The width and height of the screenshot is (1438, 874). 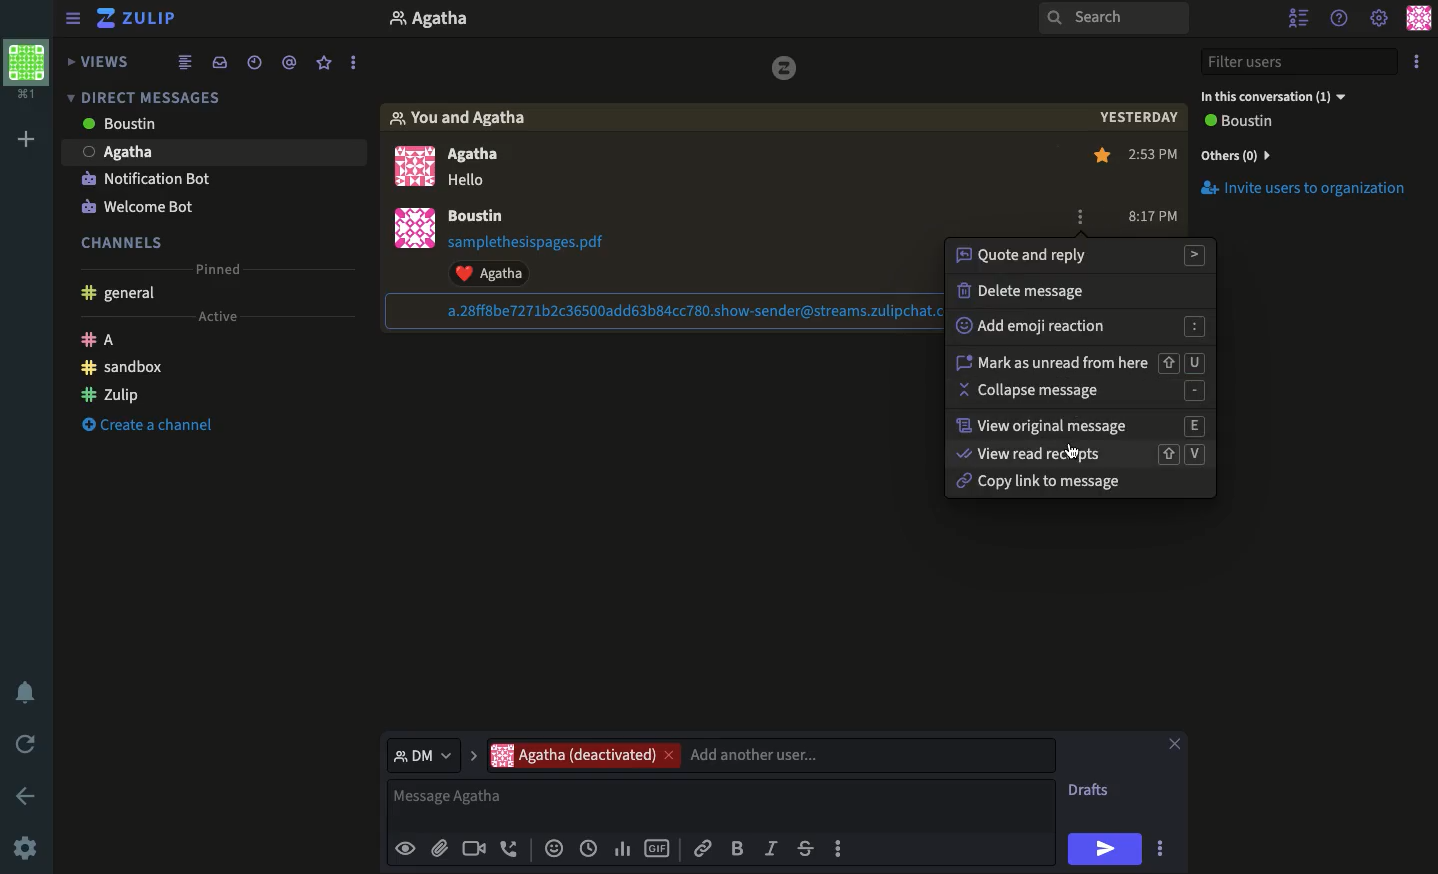 What do you see at coordinates (439, 847) in the screenshot?
I see `File attachment` at bounding box center [439, 847].